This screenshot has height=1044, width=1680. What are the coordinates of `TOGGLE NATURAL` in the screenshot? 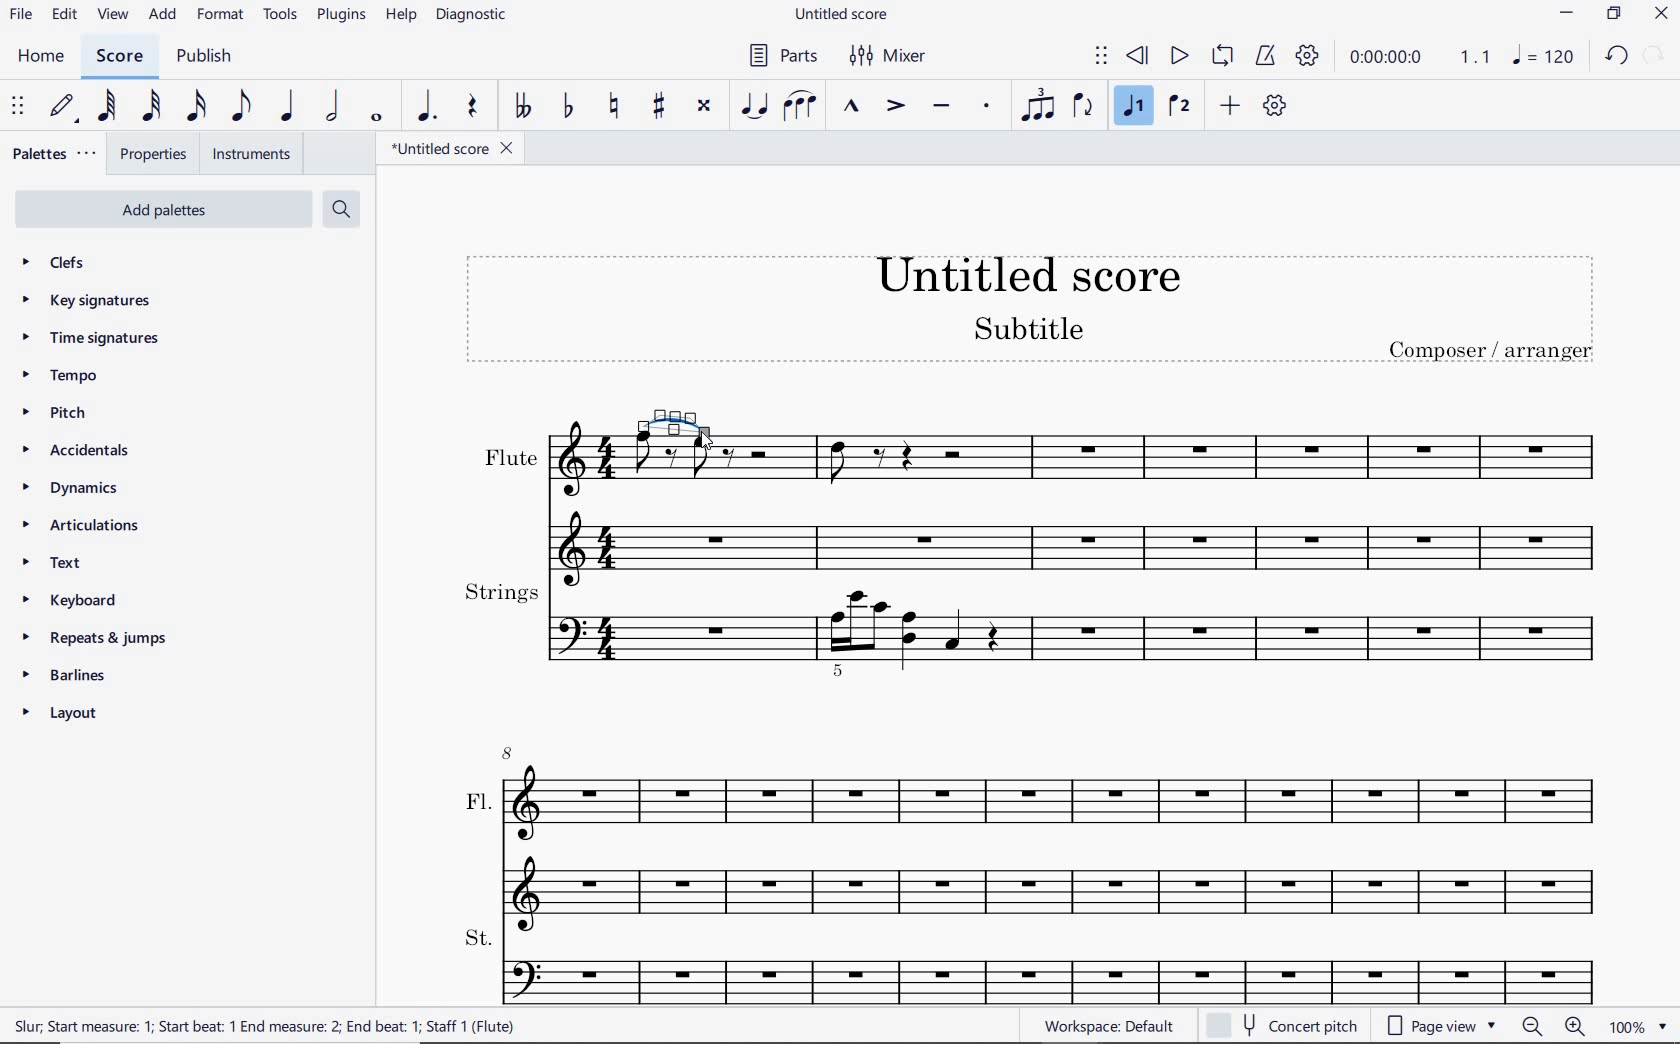 It's located at (611, 107).